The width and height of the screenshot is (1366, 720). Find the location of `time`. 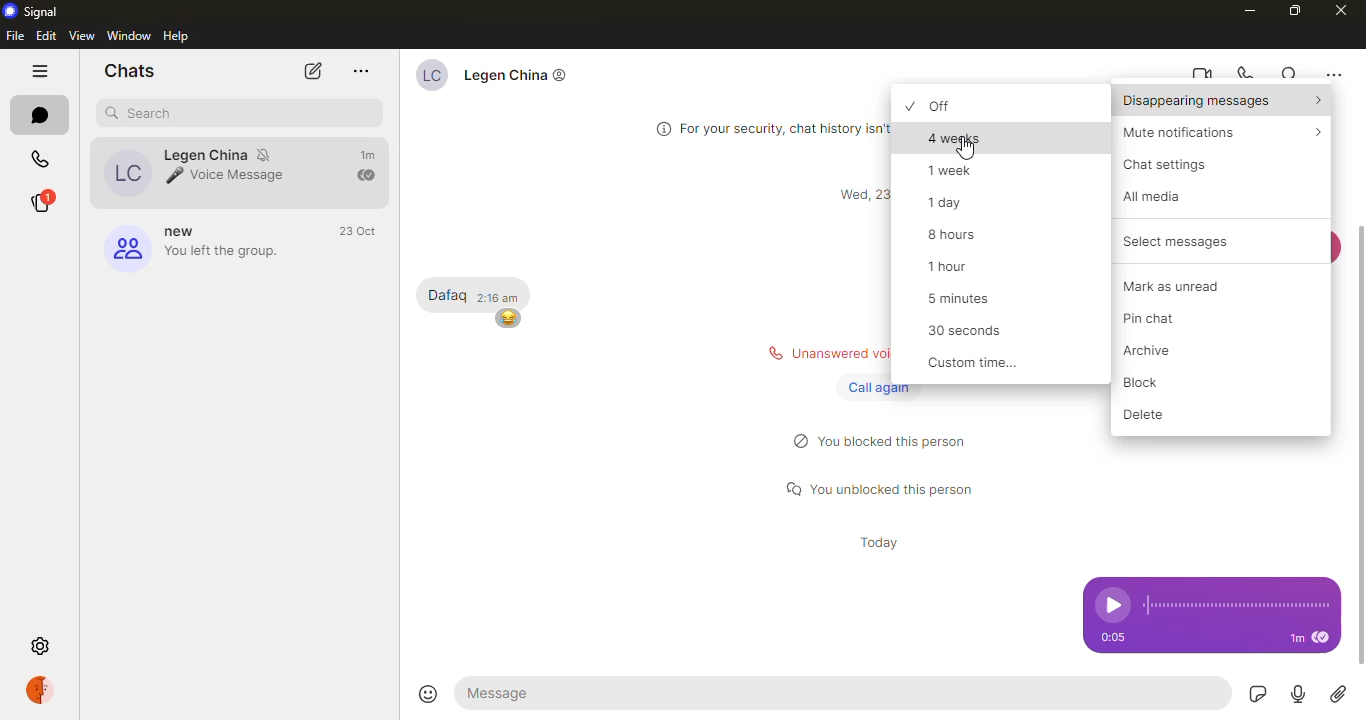

time is located at coordinates (1296, 639).